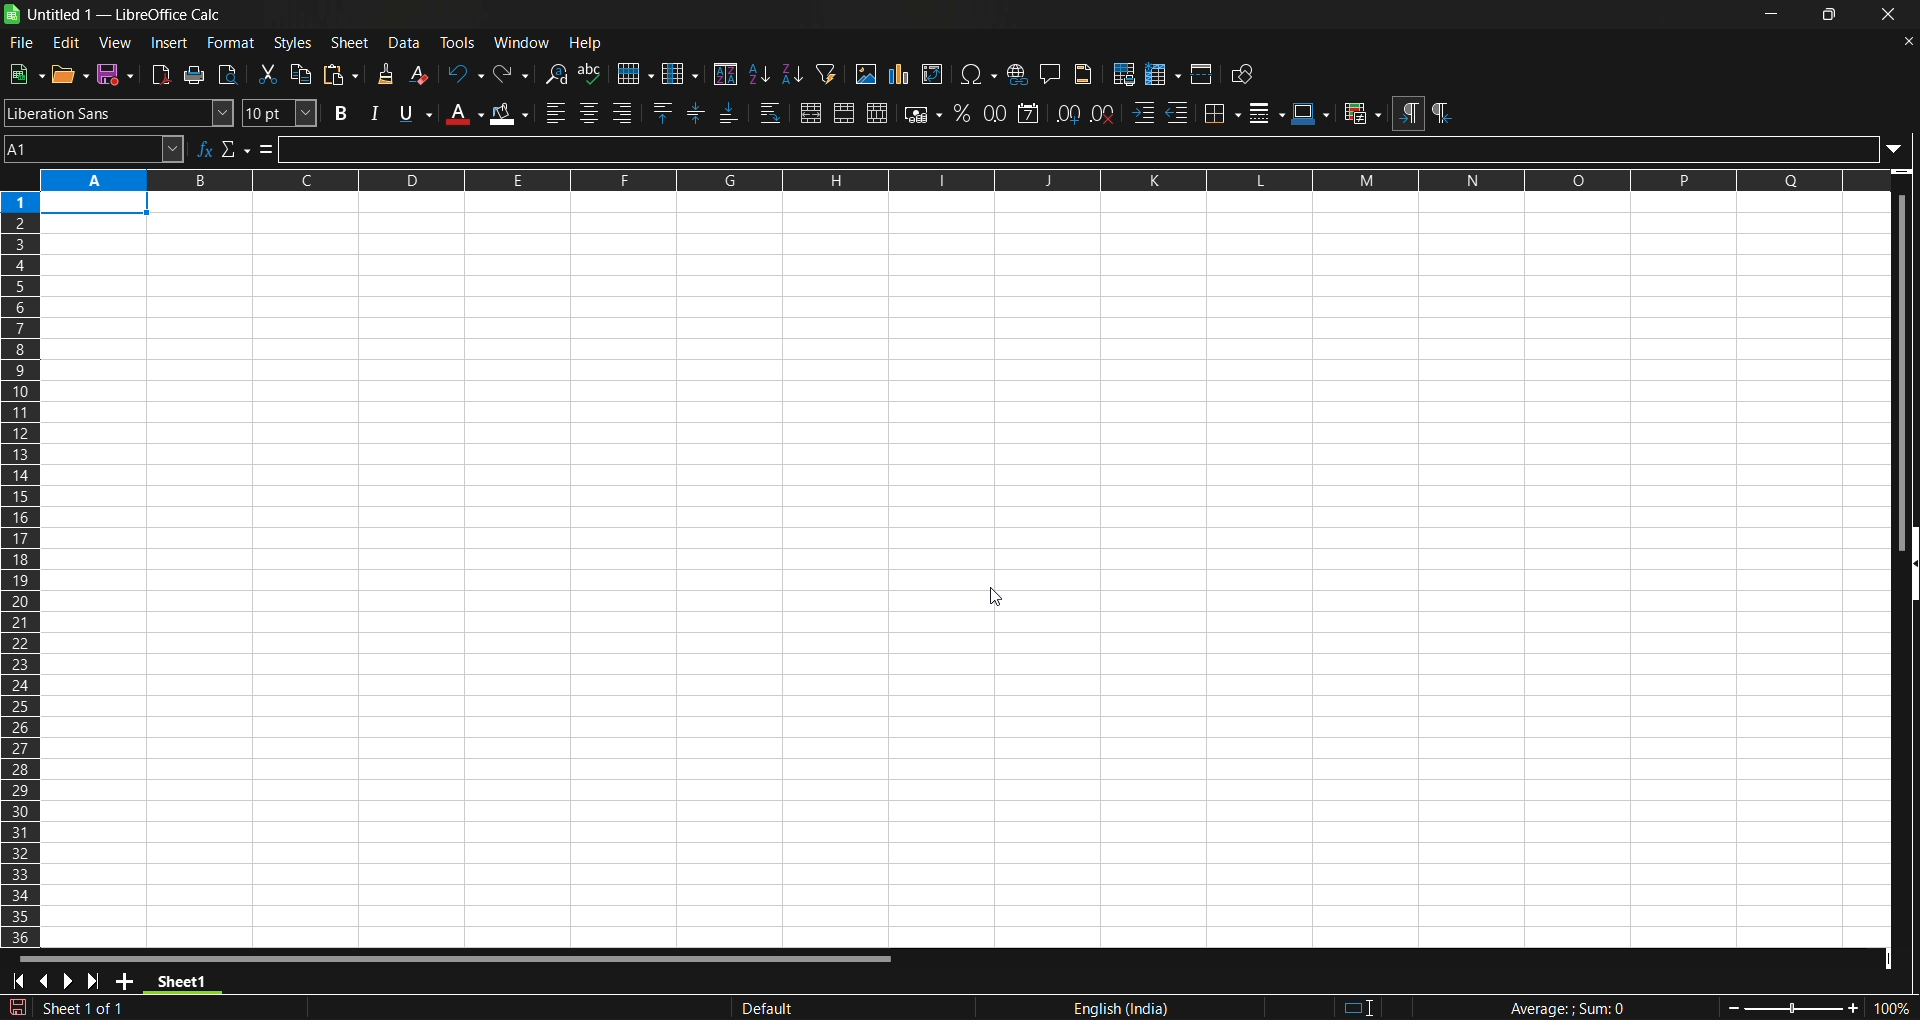 The height and width of the screenshot is (1020, 1920). I want to click on select function, so click(235, 148).